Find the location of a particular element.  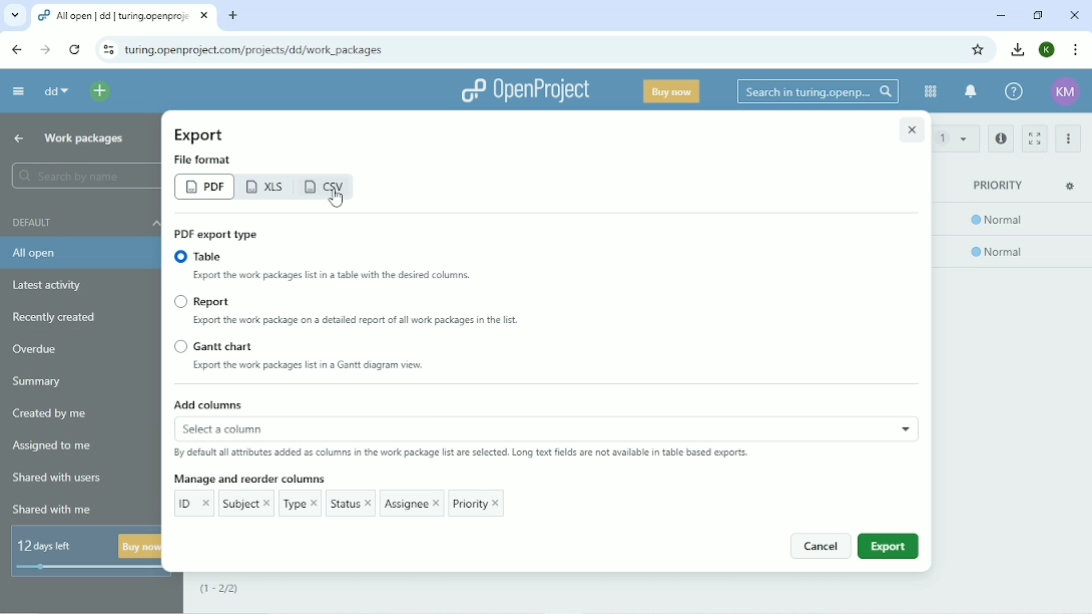

Created by me is located at coordinates (51, 414).